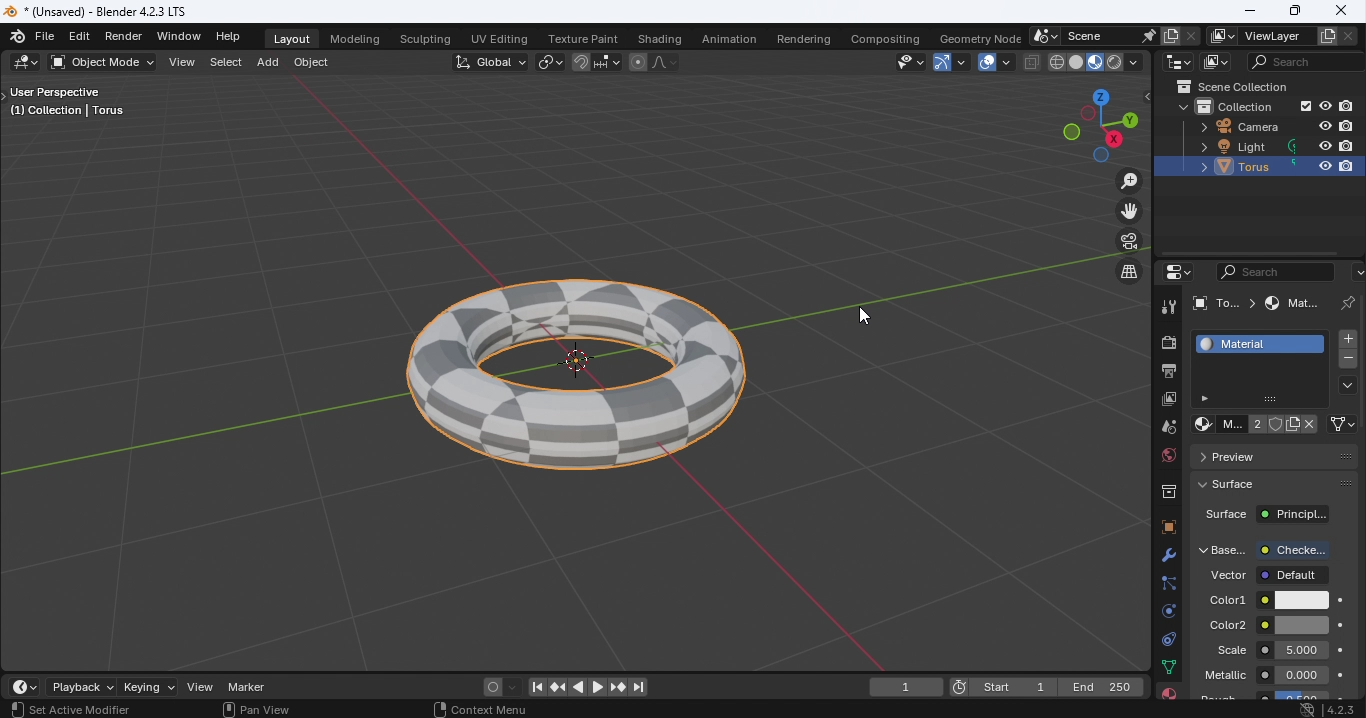  I want to click on Torus, so click(1216, 167).